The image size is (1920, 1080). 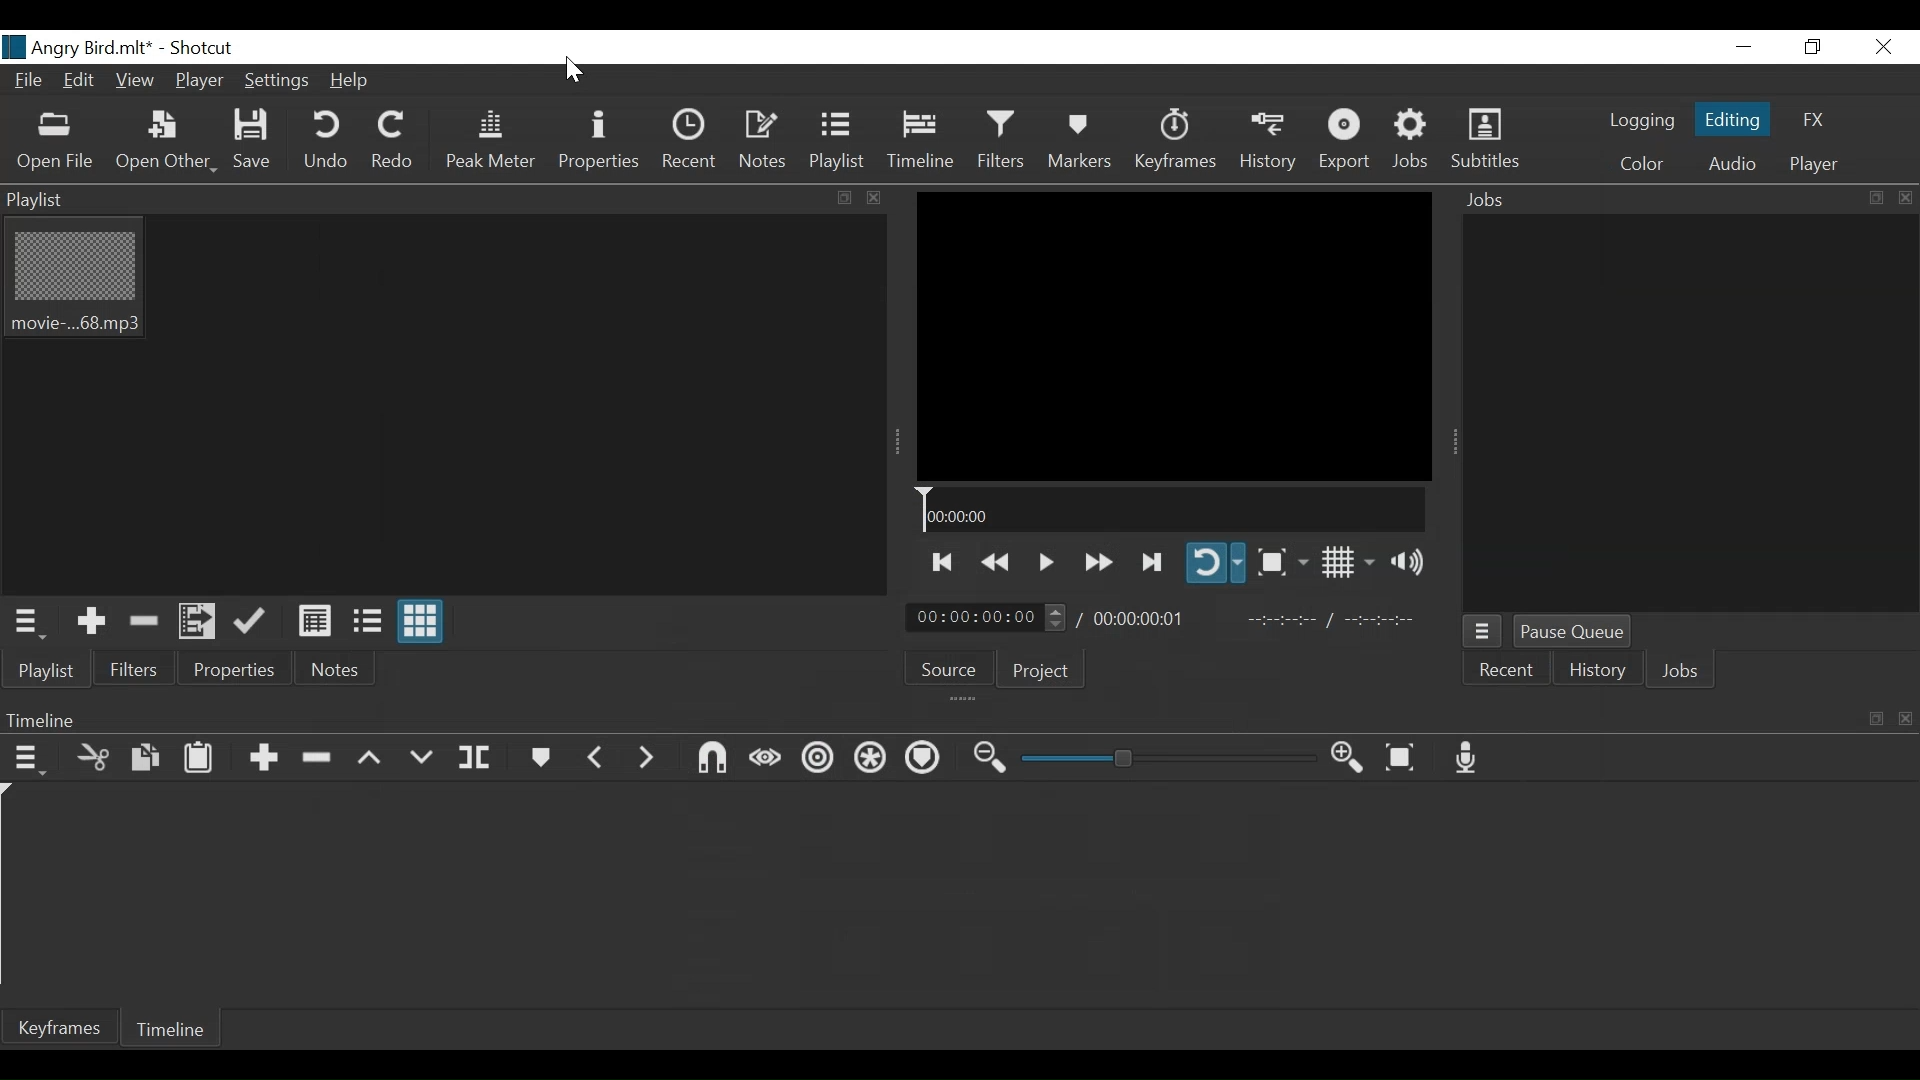 What do you see at coordinates (1001, 140) in the screenshot?
I see `Filters` at bounding box center [1001, 140].